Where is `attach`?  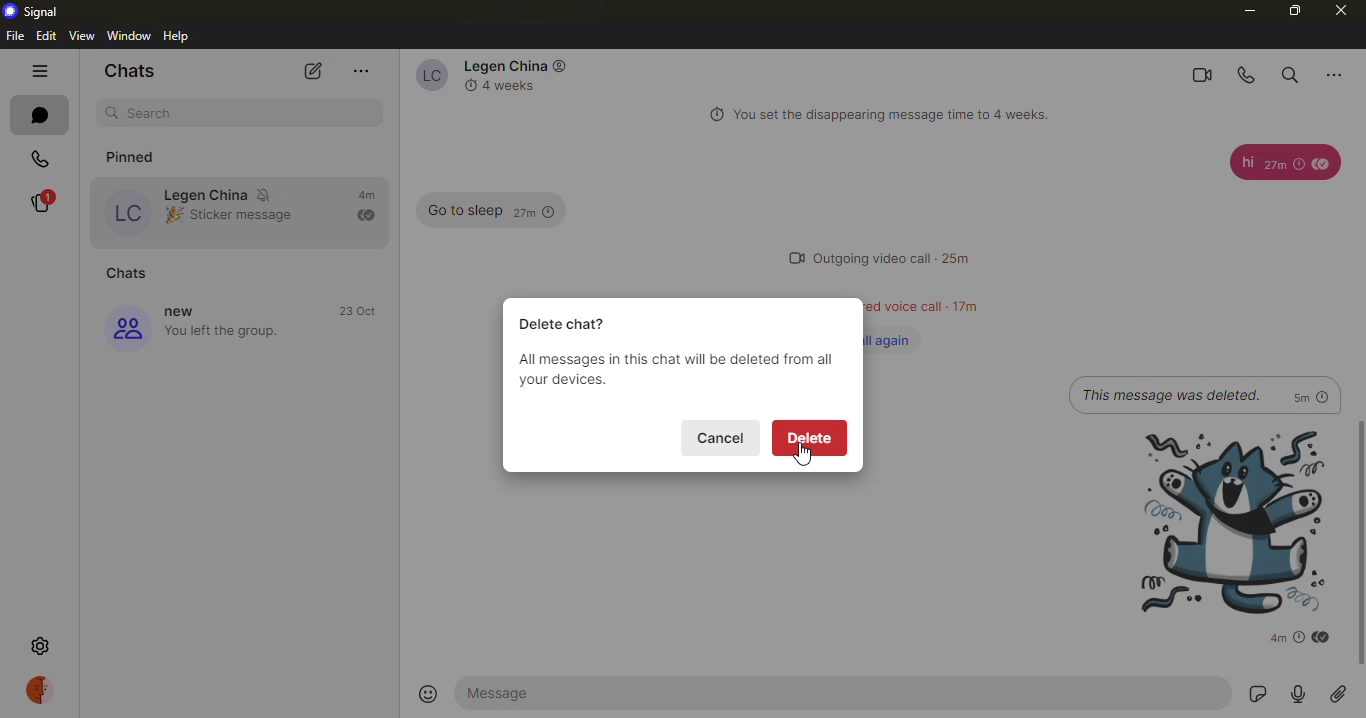
attach is located at coordinates (1337, 695).